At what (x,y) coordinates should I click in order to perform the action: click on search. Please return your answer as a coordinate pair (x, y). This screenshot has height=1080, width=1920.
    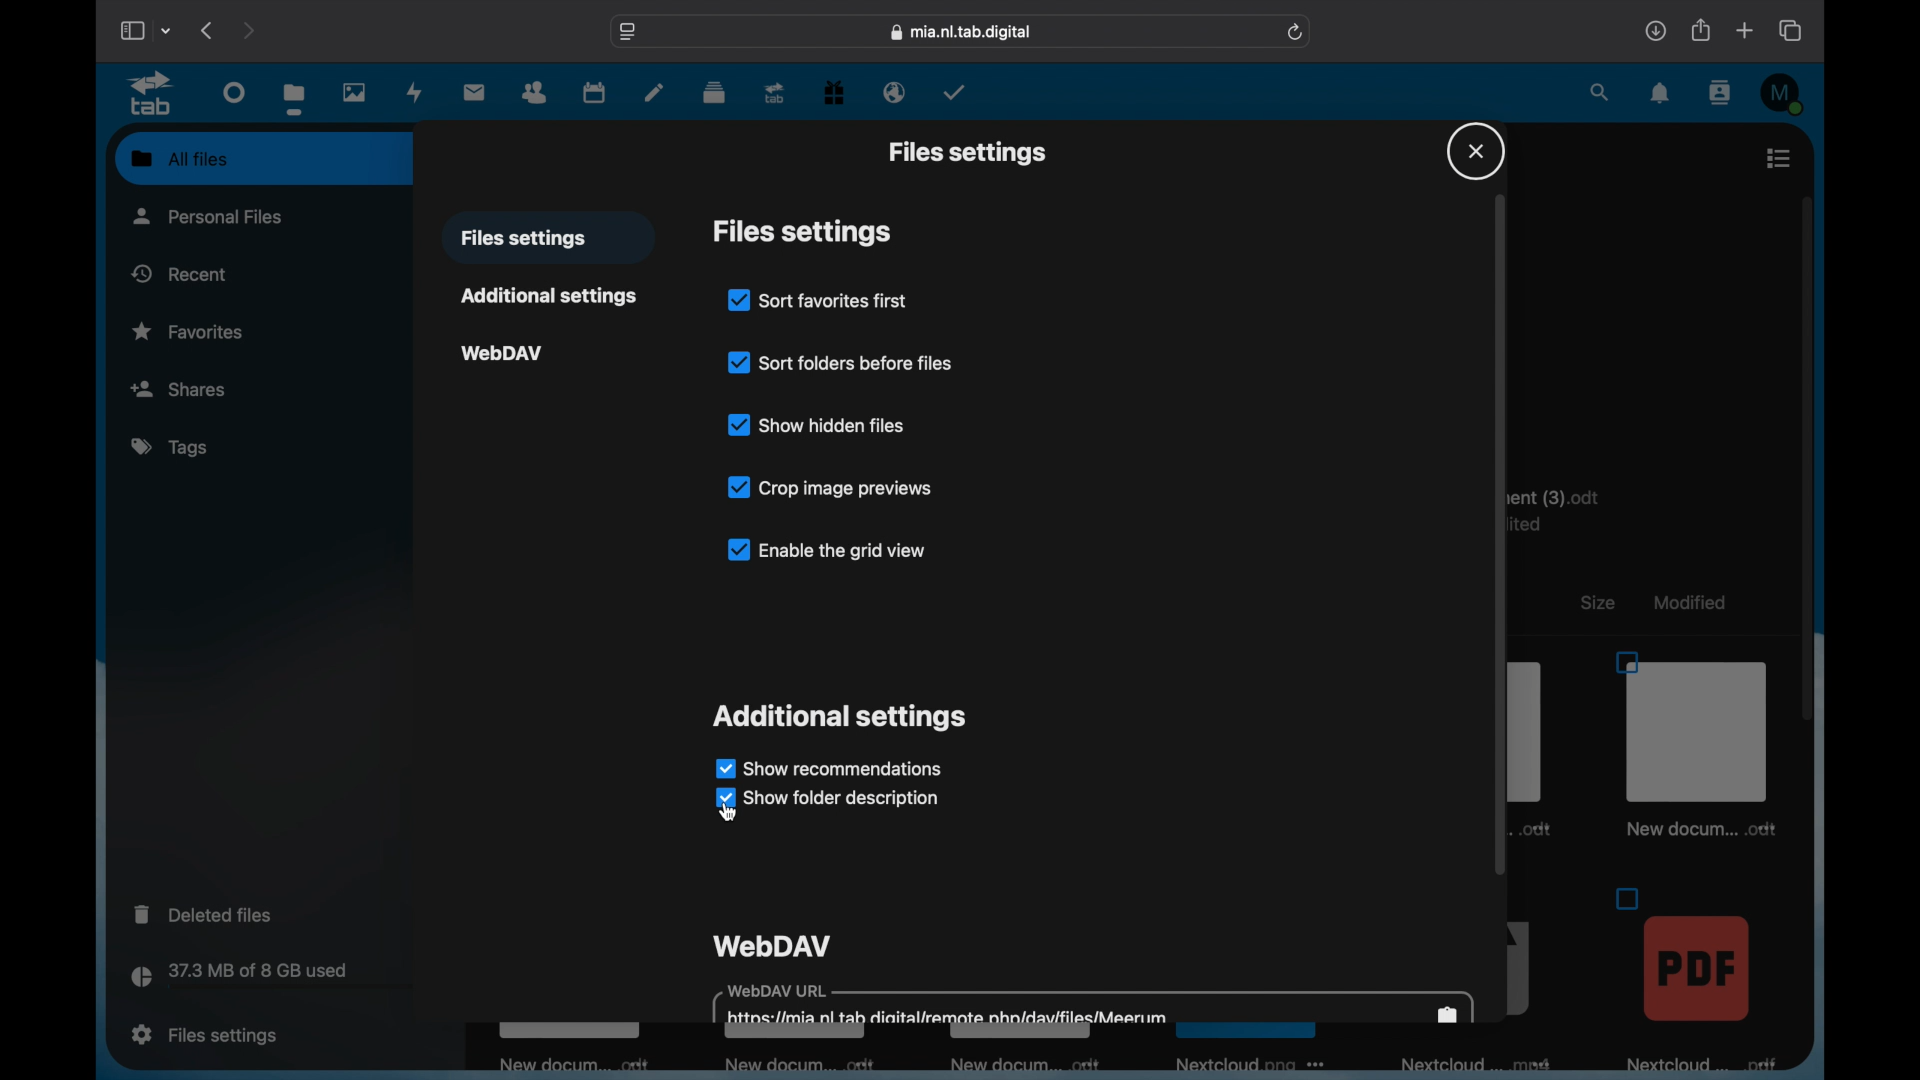
    Looking at the image, I should click on (1601, 91).